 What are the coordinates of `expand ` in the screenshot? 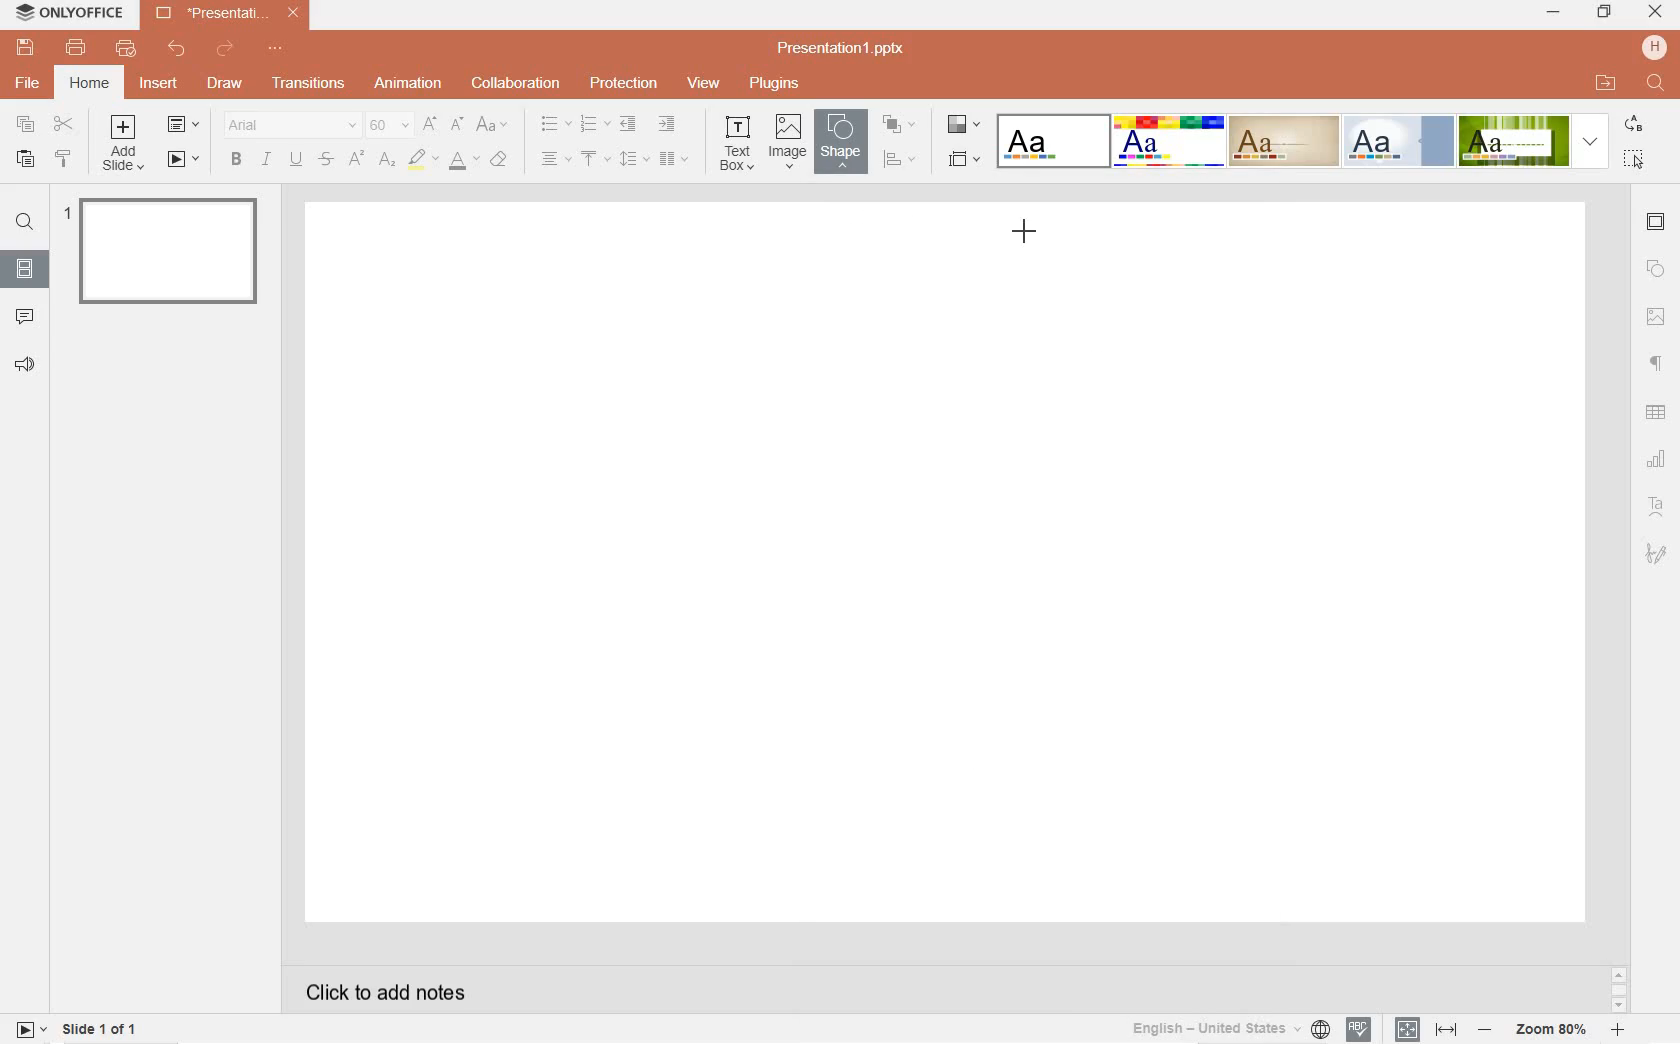 It's located at (1590, 141).